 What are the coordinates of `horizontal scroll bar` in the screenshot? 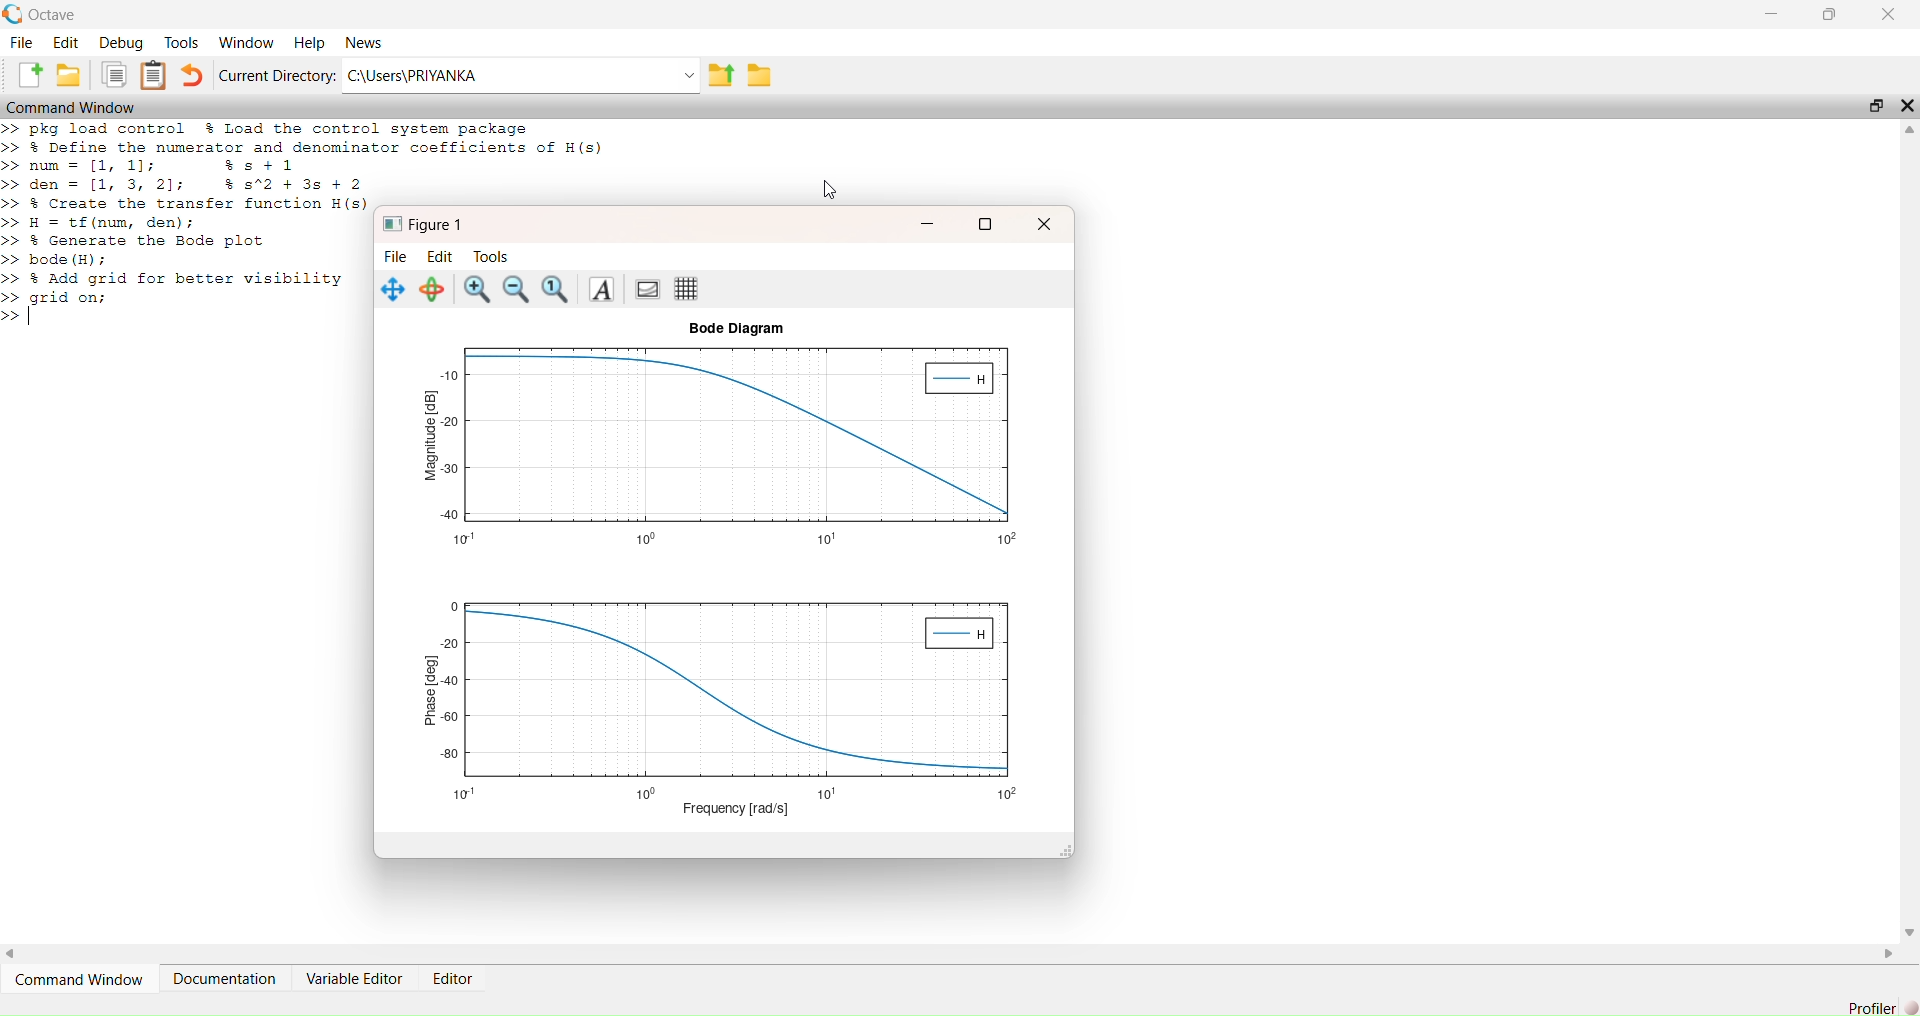 It's located at (951, 953).